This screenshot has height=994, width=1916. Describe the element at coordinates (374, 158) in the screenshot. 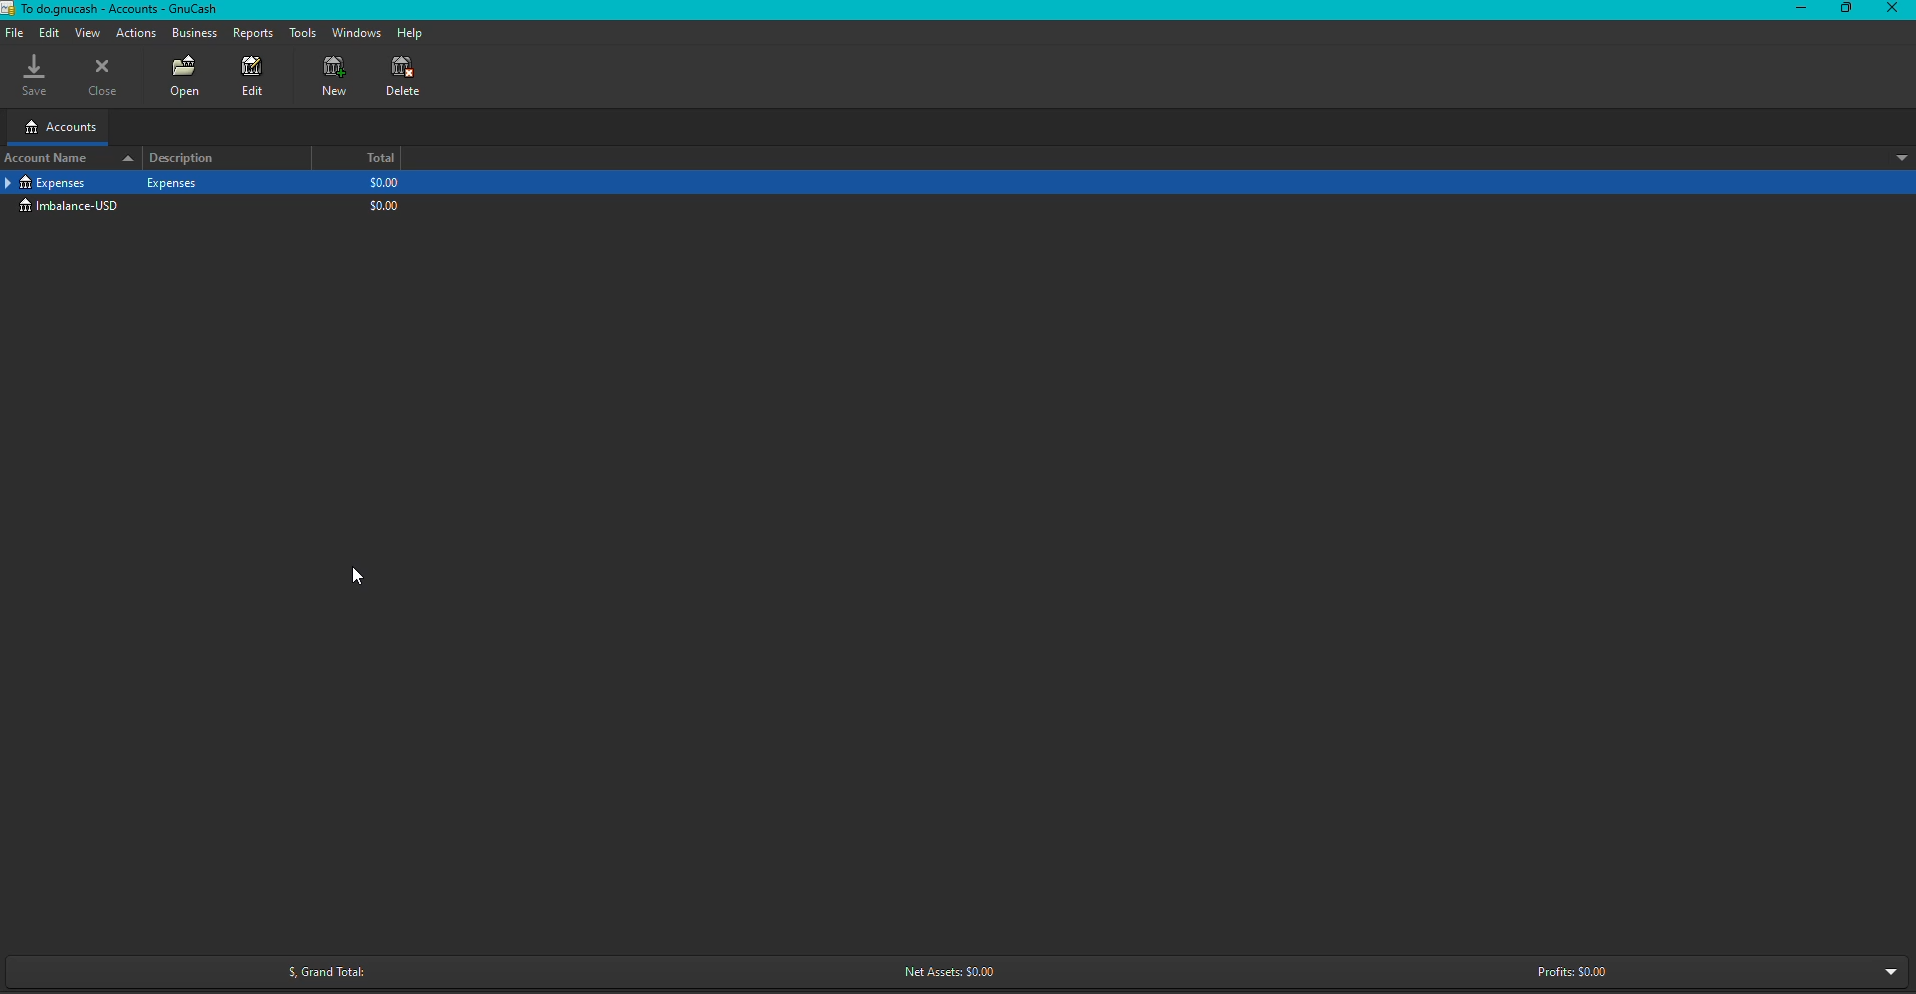

I see `Total` at that location.